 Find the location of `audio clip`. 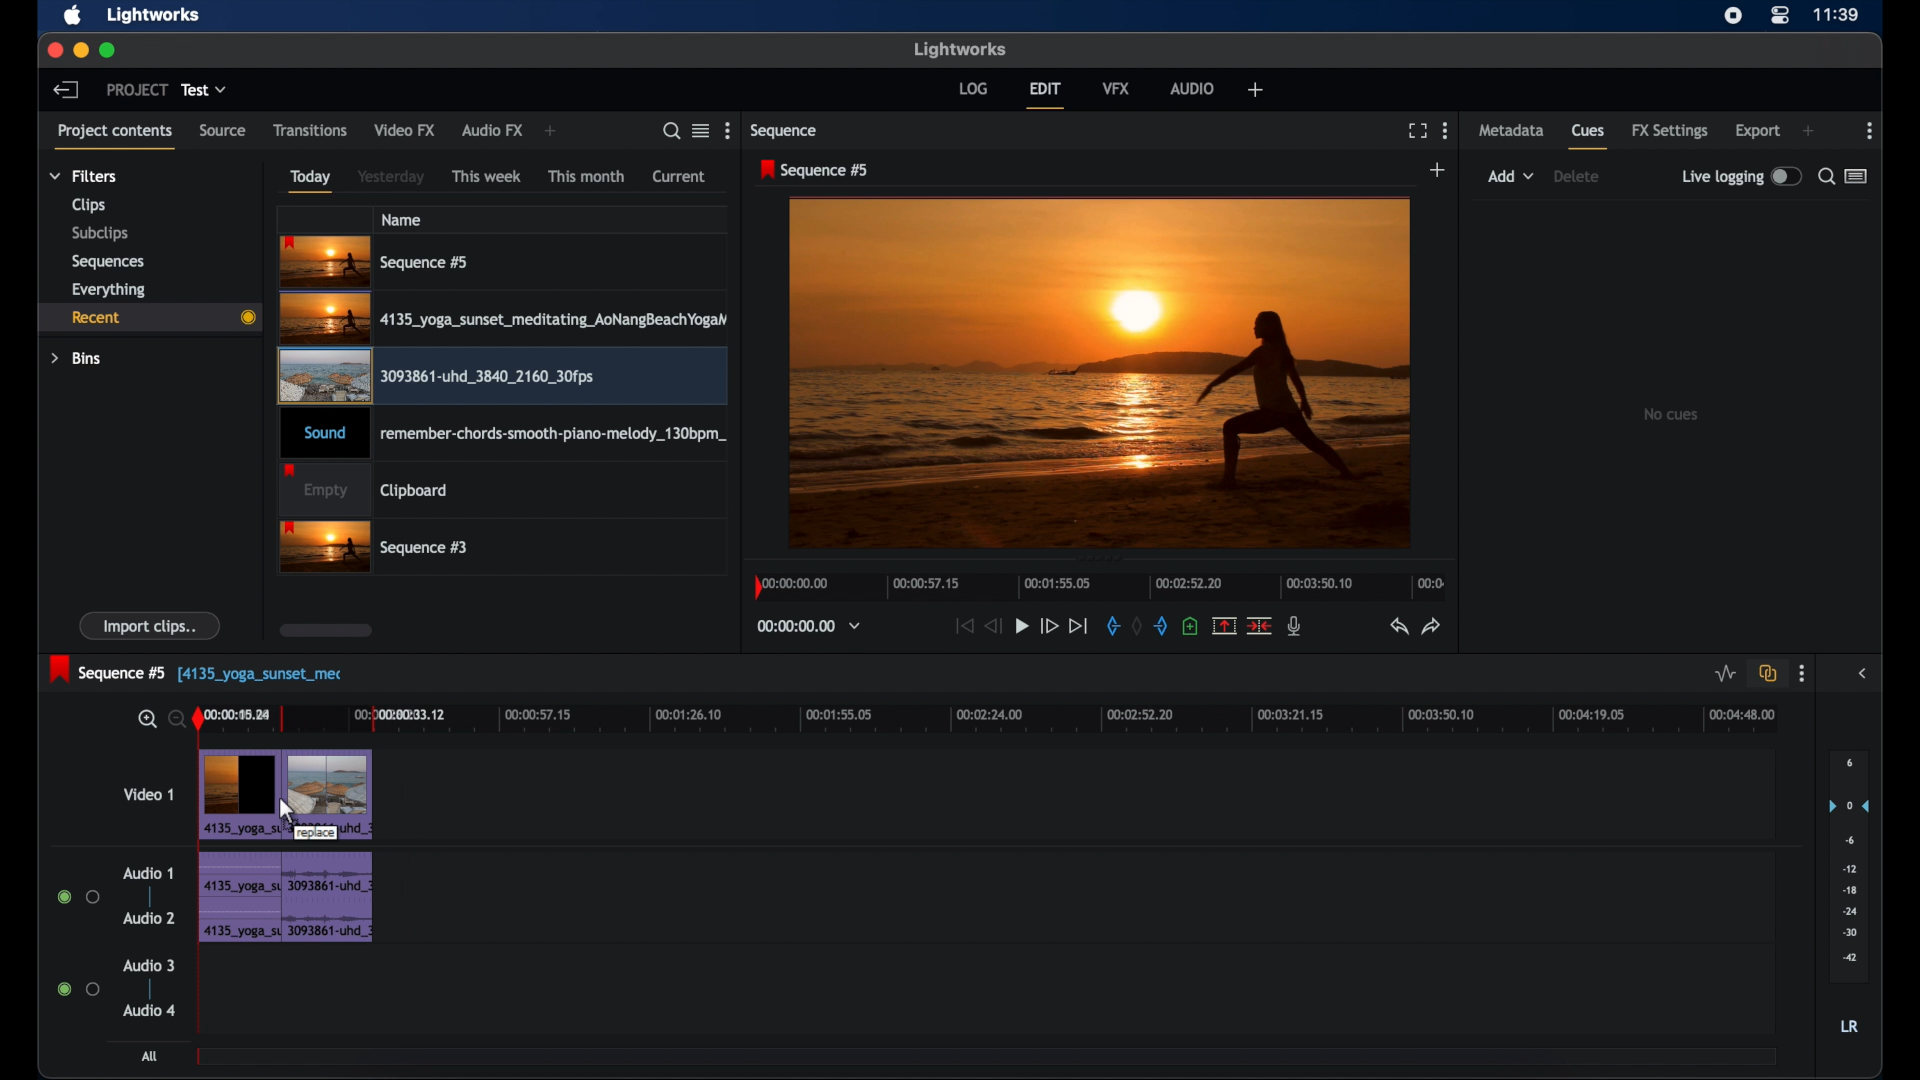

audio clip is located at coordinates (332, 896).